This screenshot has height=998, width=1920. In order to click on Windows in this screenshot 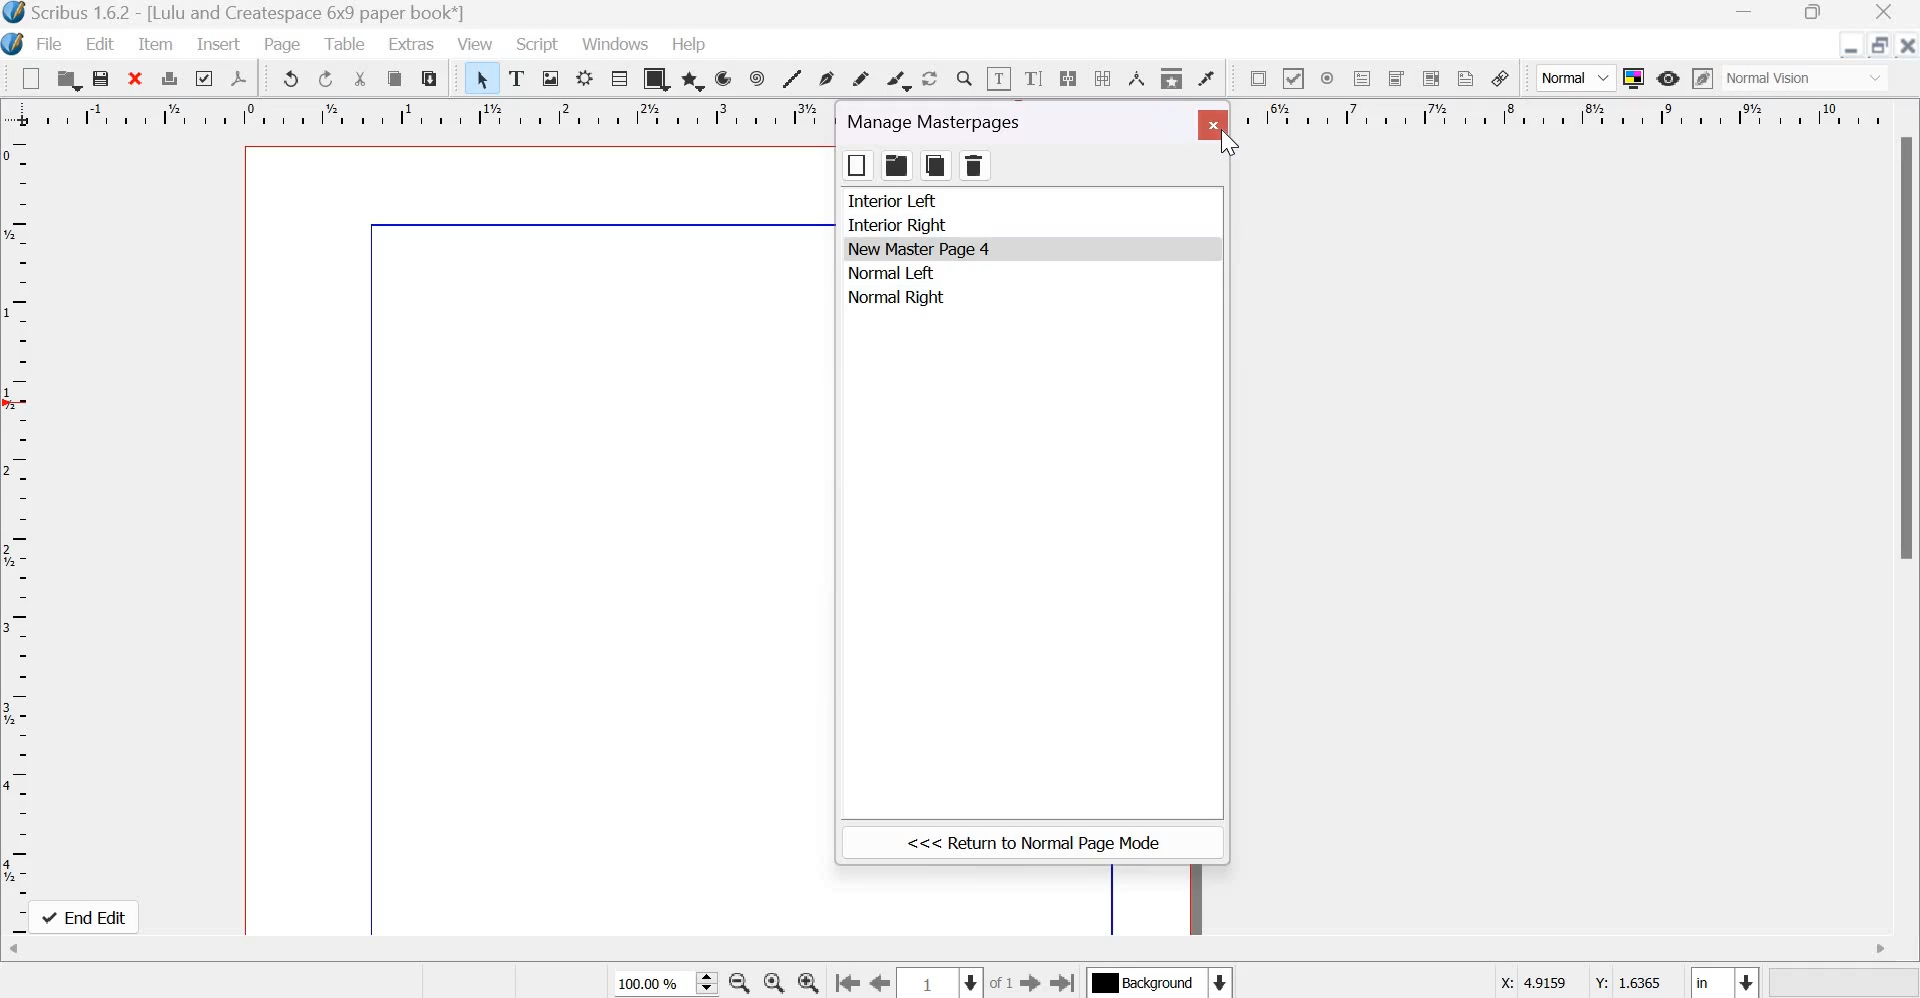, I will do `click(617, 42)`.